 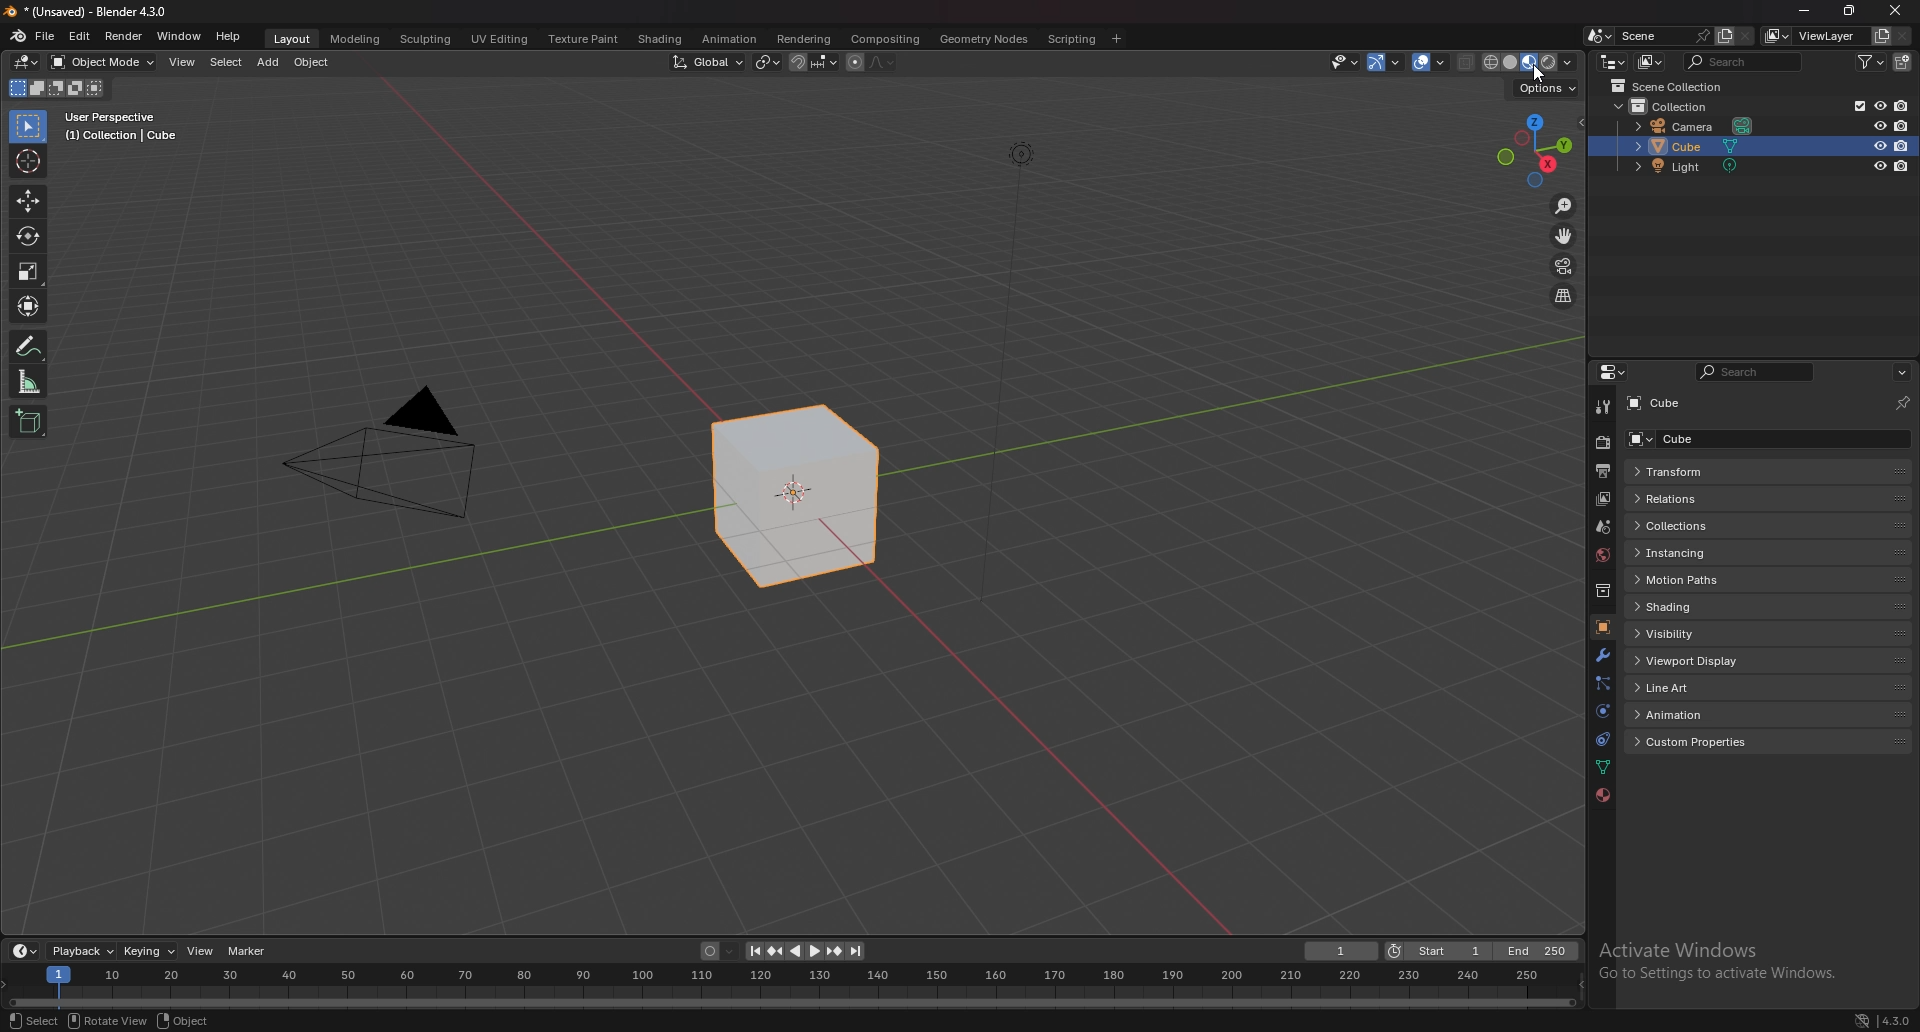 What do you see at coordinates (25, 63) in the screenshot?
I see `editor type` at bounding box center [25, 63].